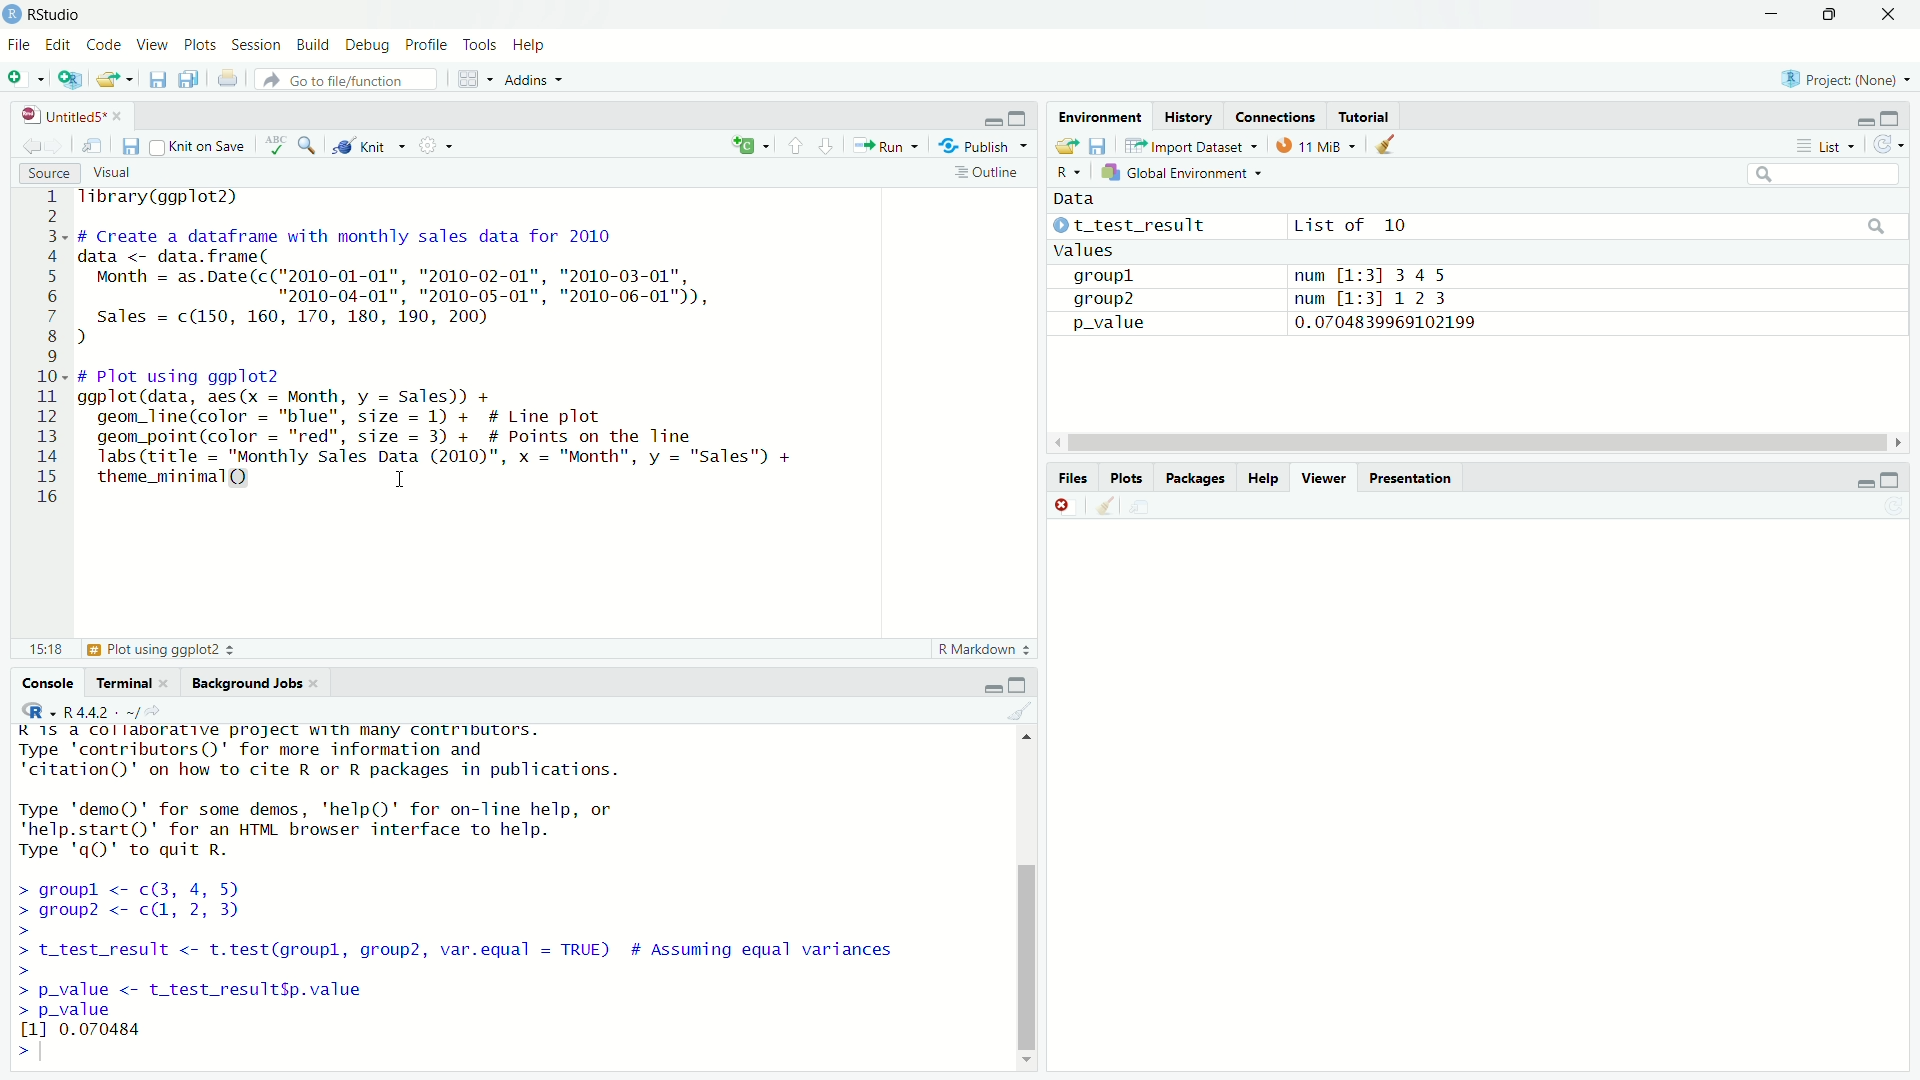 The image size is (1920, 1080). I want to click on maximise, so click(1017, 116).